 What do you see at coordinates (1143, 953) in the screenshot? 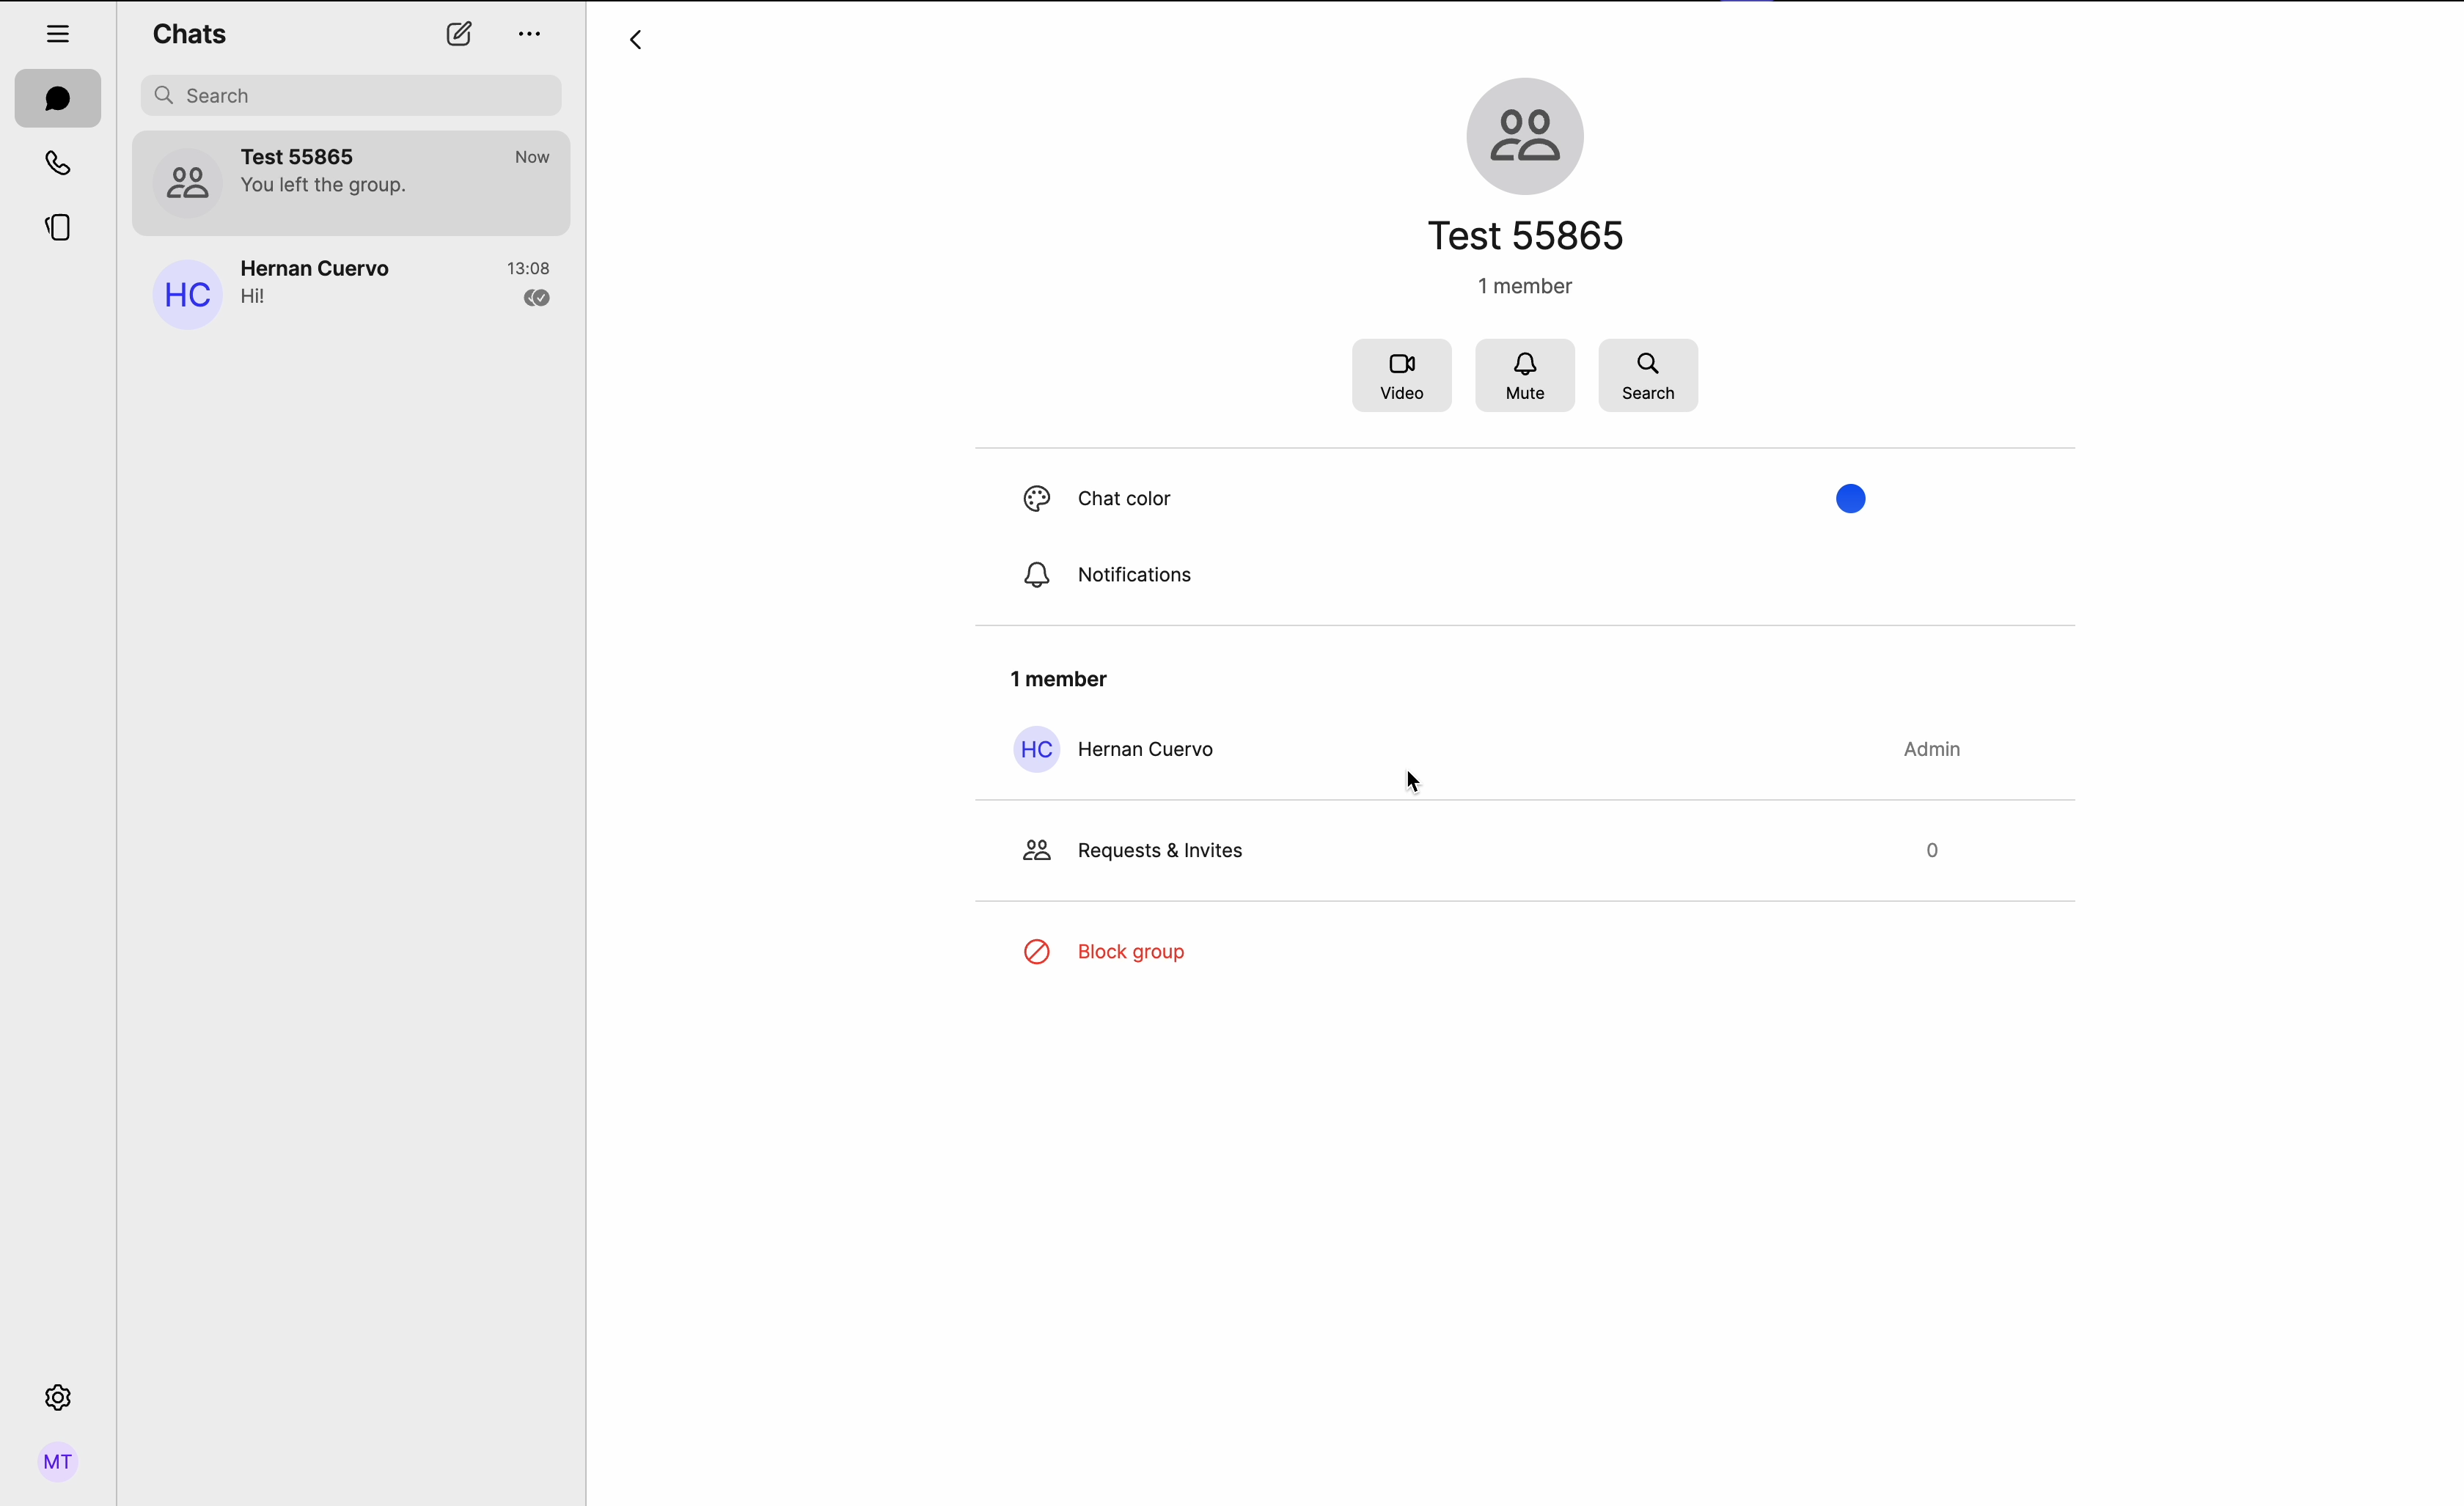
I see `Block group` at bounding box center [1143, 953].